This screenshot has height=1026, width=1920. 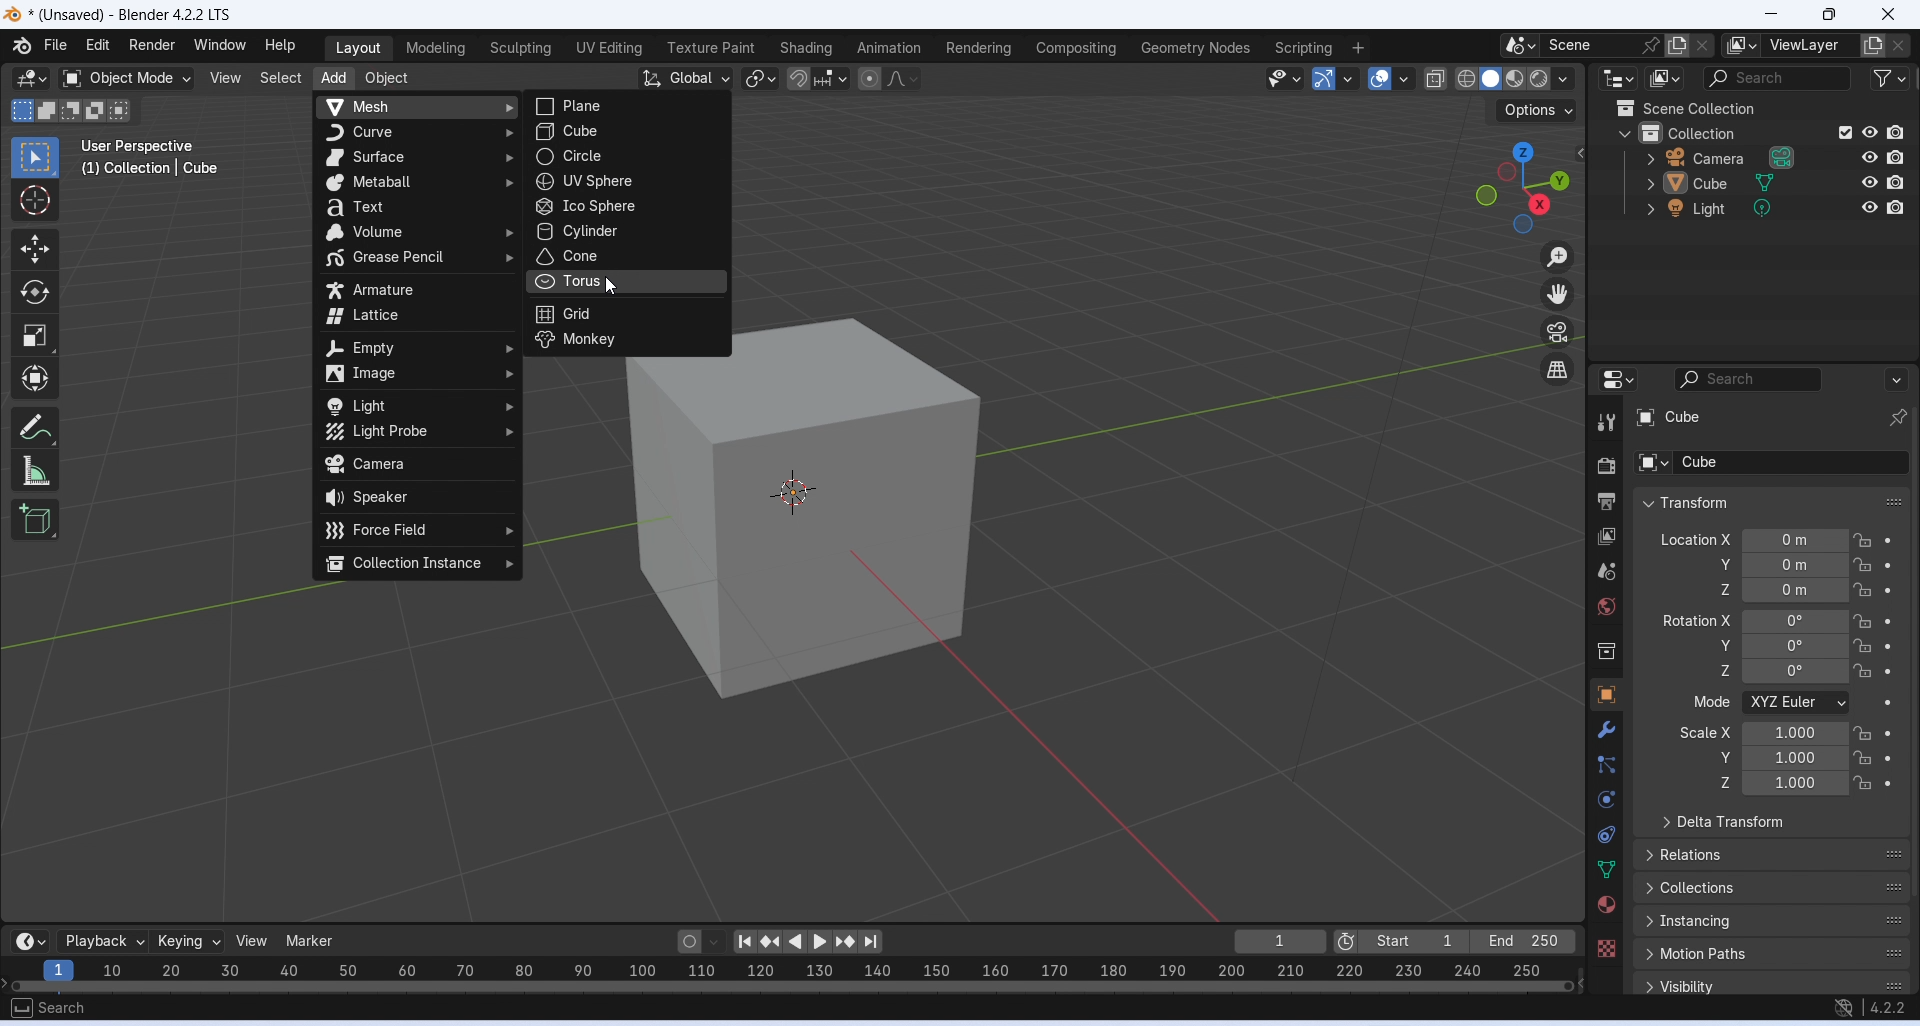 What do you see at coordinates (1585, 45) in the screenshot?
I see `Scene` at bounding box center [1585, 45].